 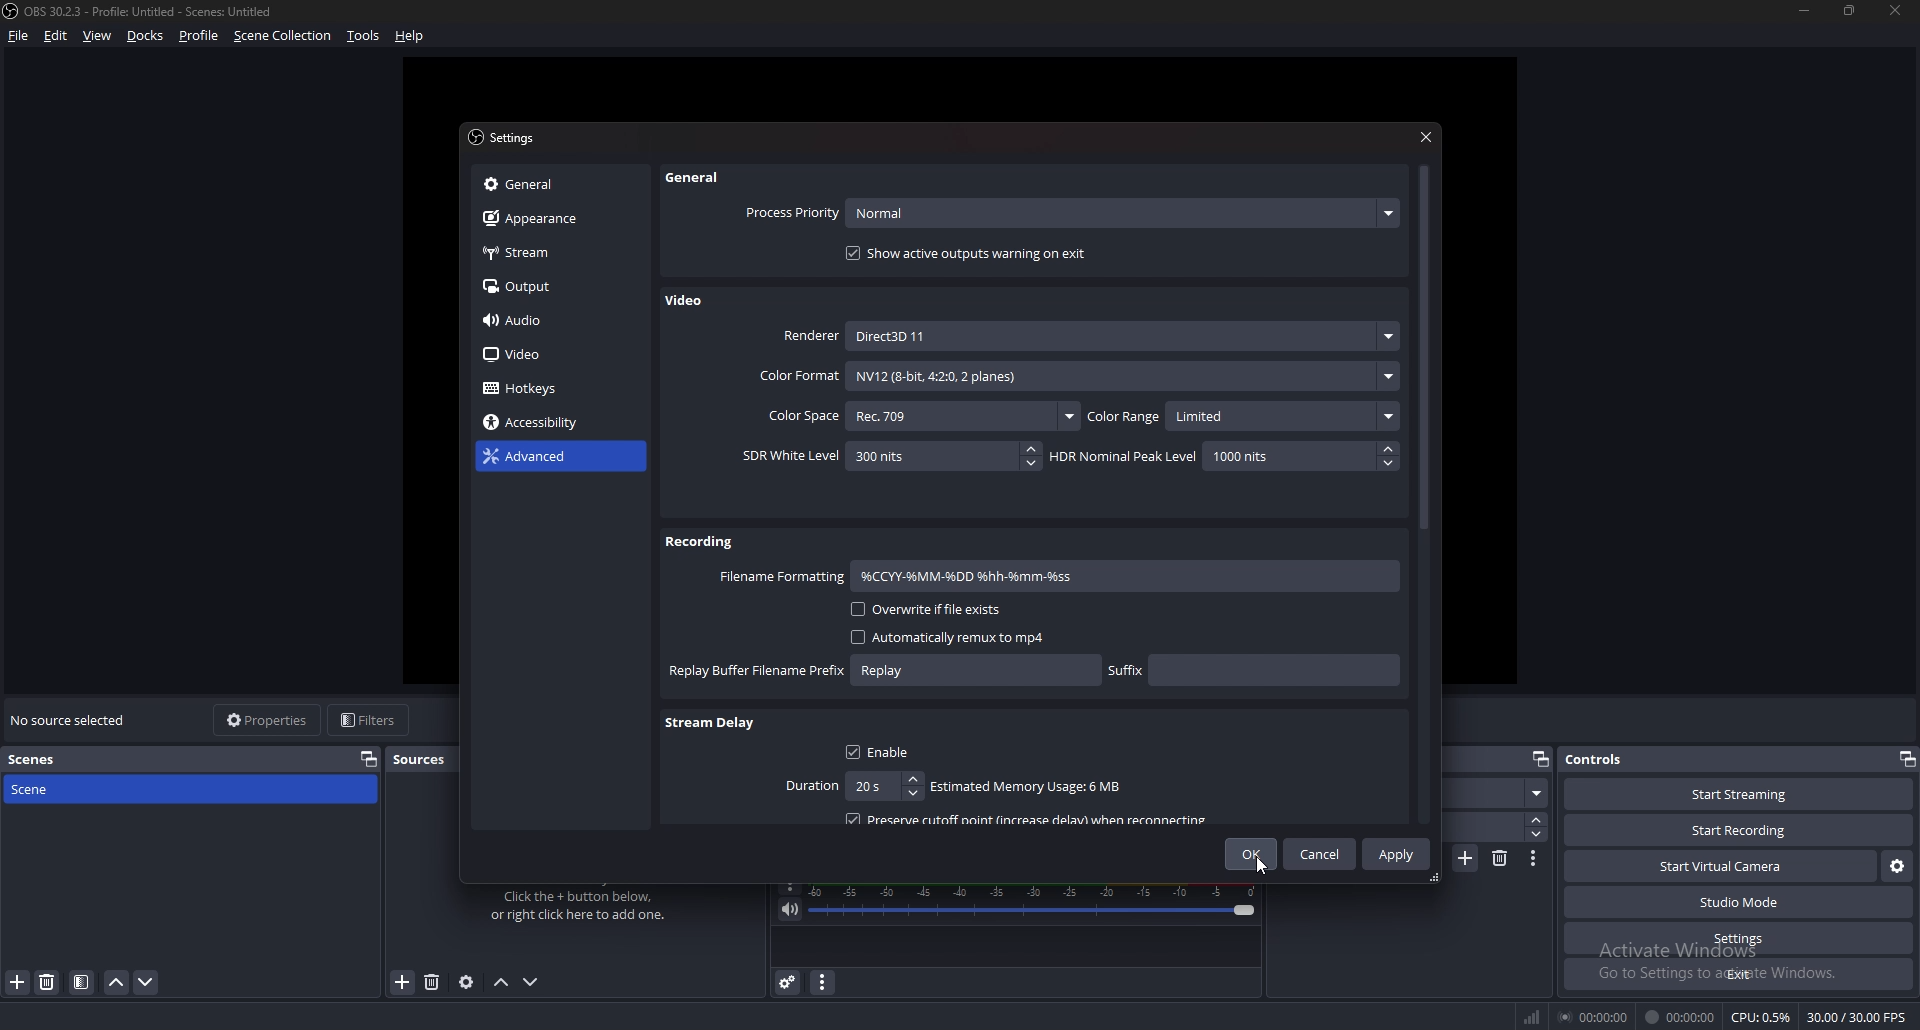 What do you see at coordinates (146, 36) in the screenshot?
I see `docks` at bounding box center [146, 36].